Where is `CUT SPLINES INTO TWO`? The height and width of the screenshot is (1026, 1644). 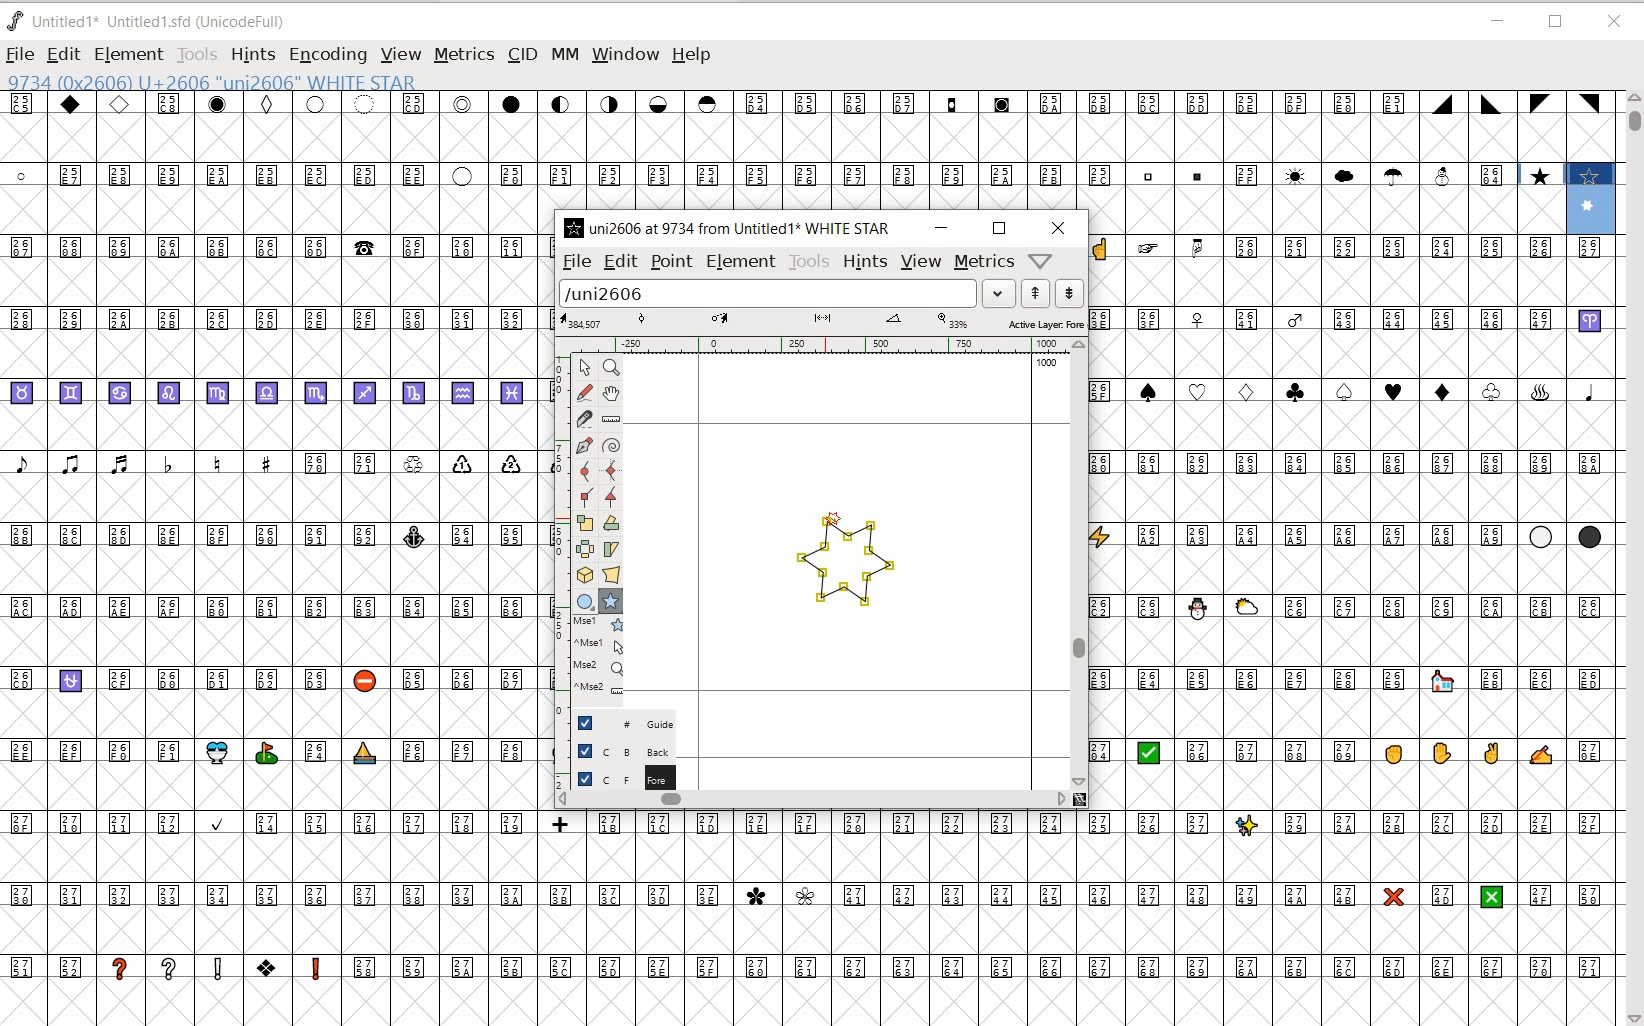
CUT SPLINES INTO TWO is located at coordinates (585, 418).